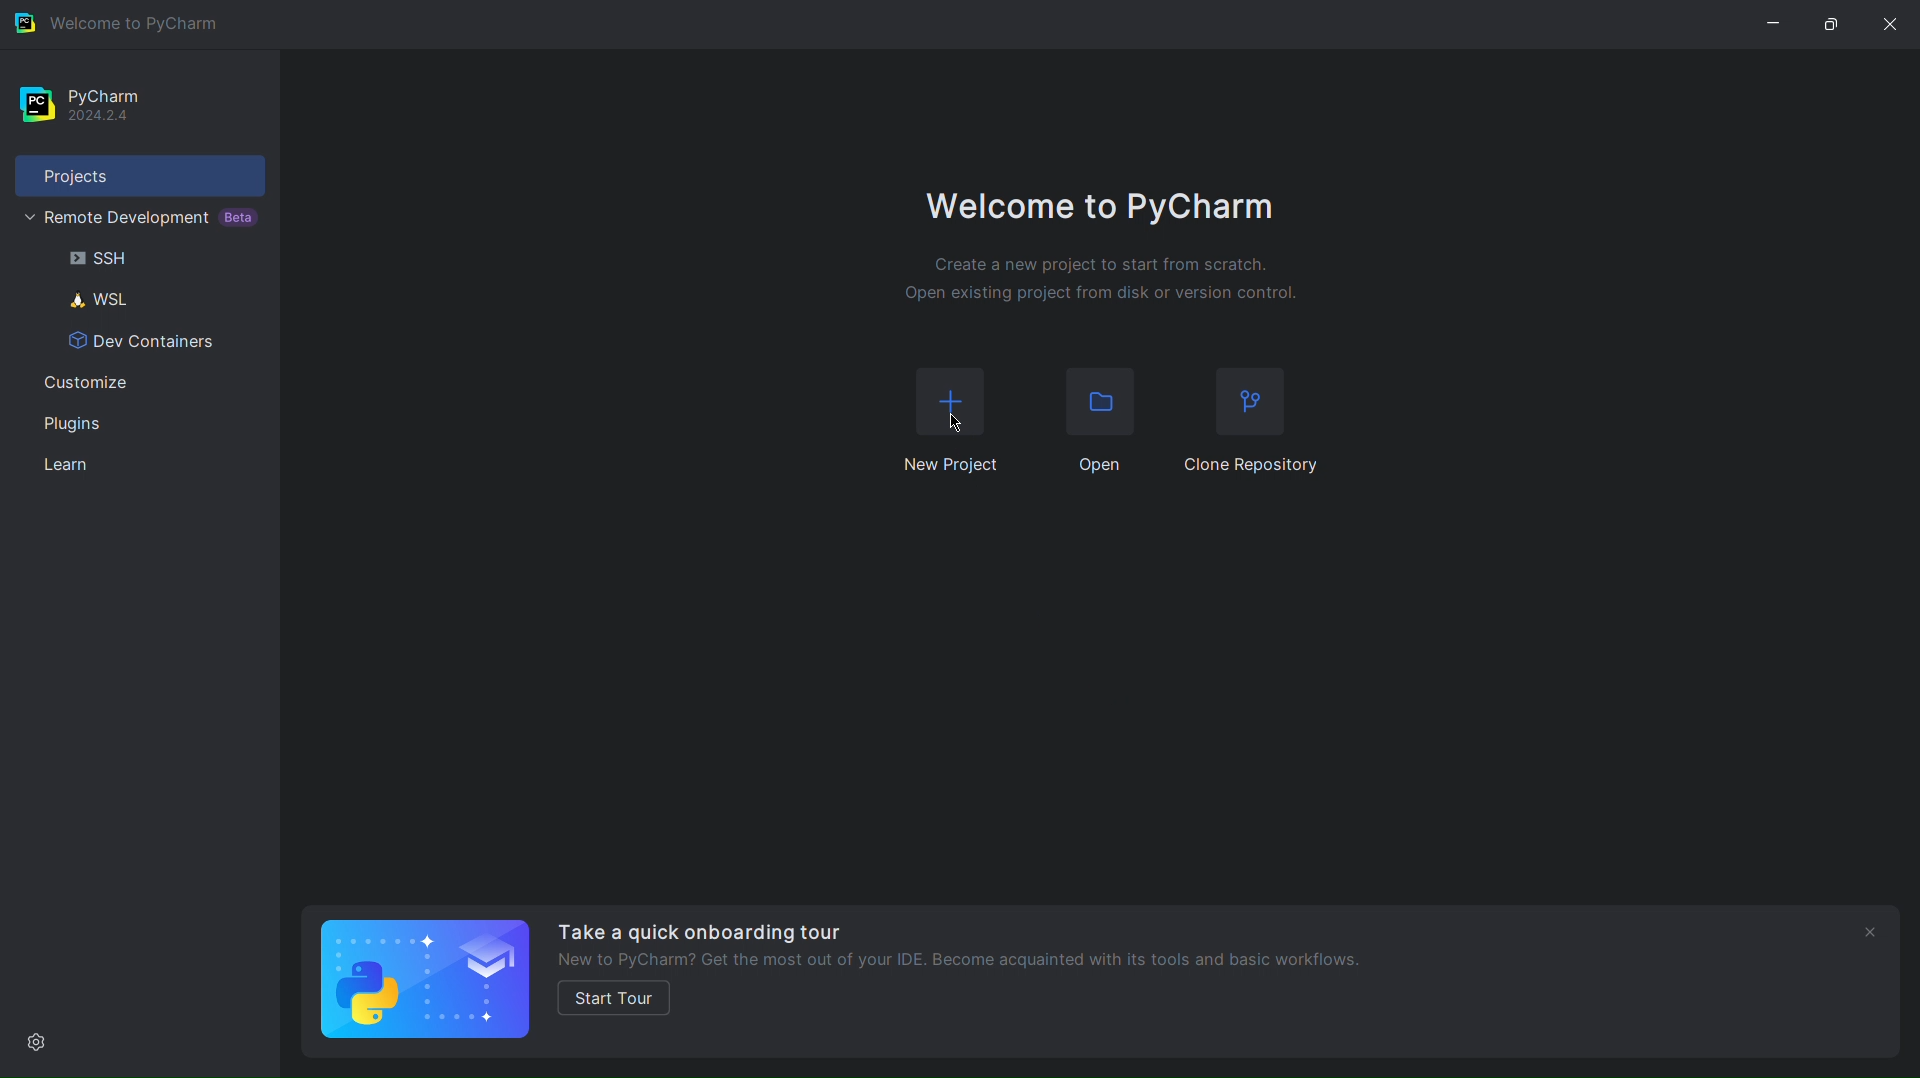 This screenshot has height=1078, width=1920. What do you see at coordinates (946, 424) in the screenshot?
I see `New Project` at bounding box center [946, 424].